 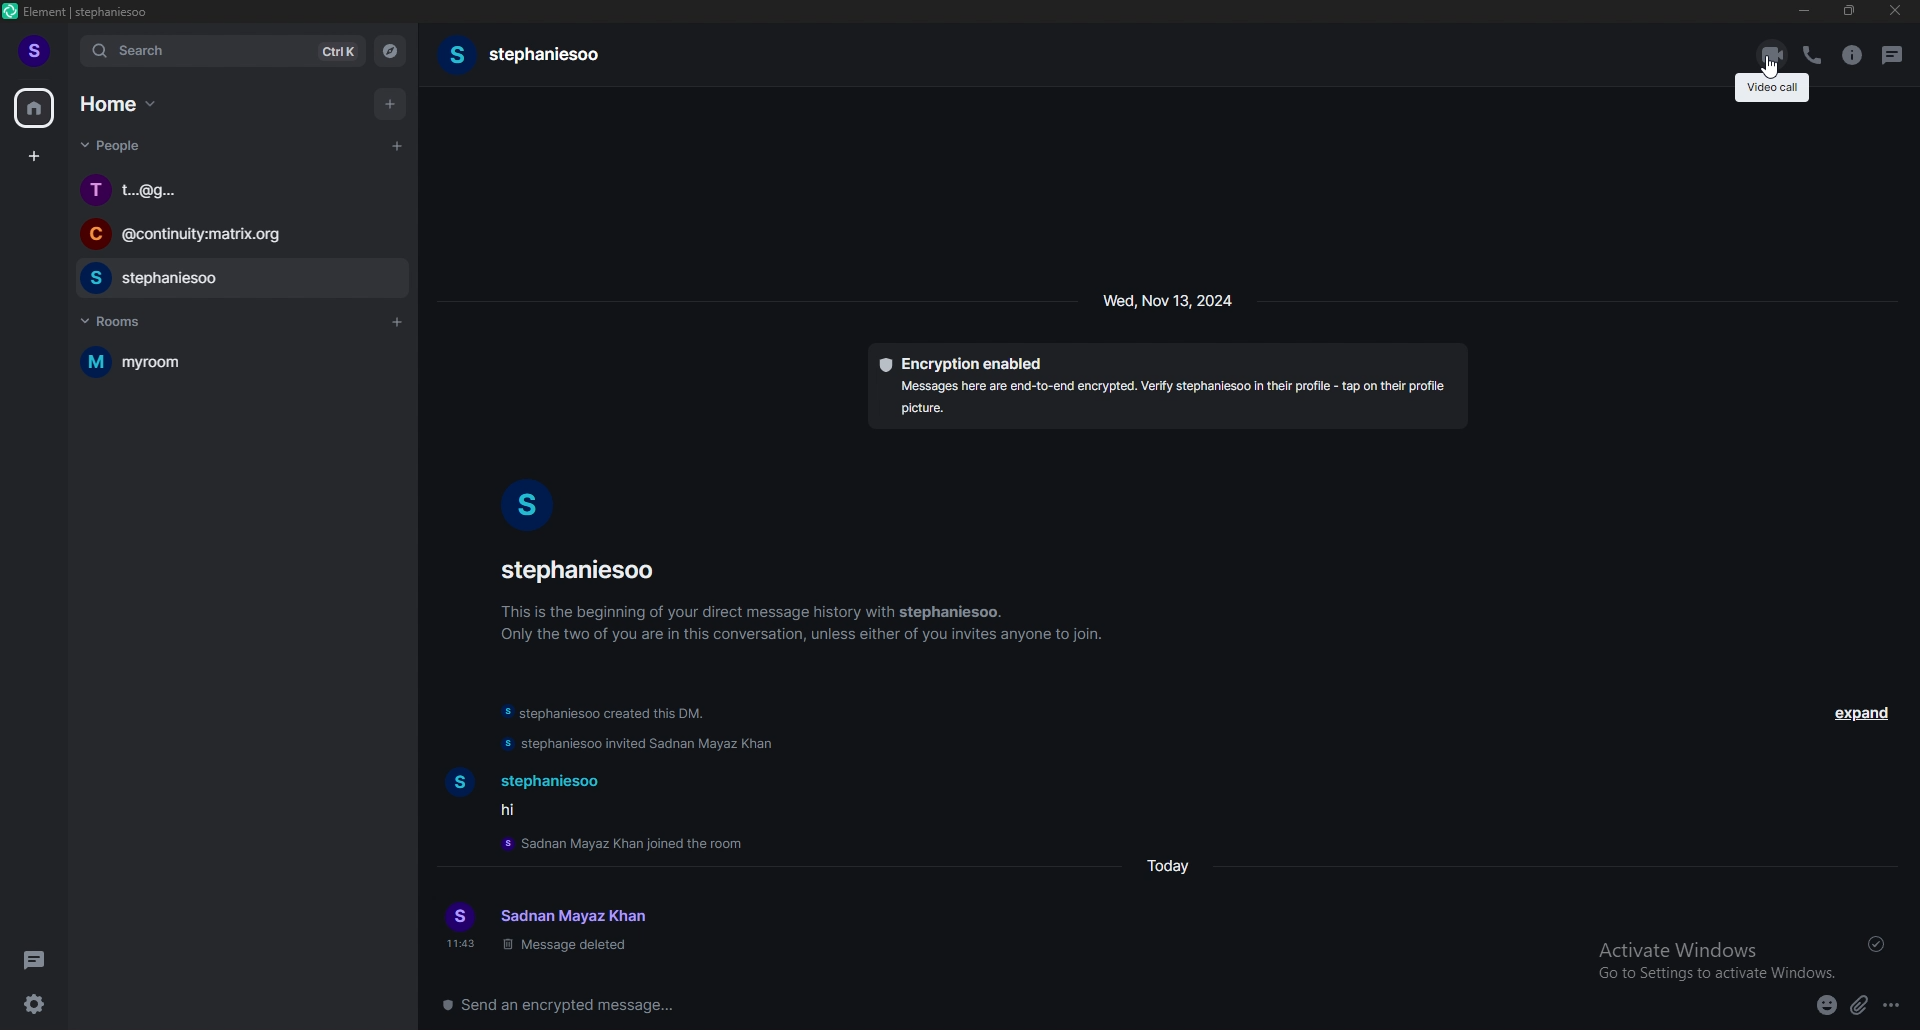 I want to click on home, so click(x=121, y=104).